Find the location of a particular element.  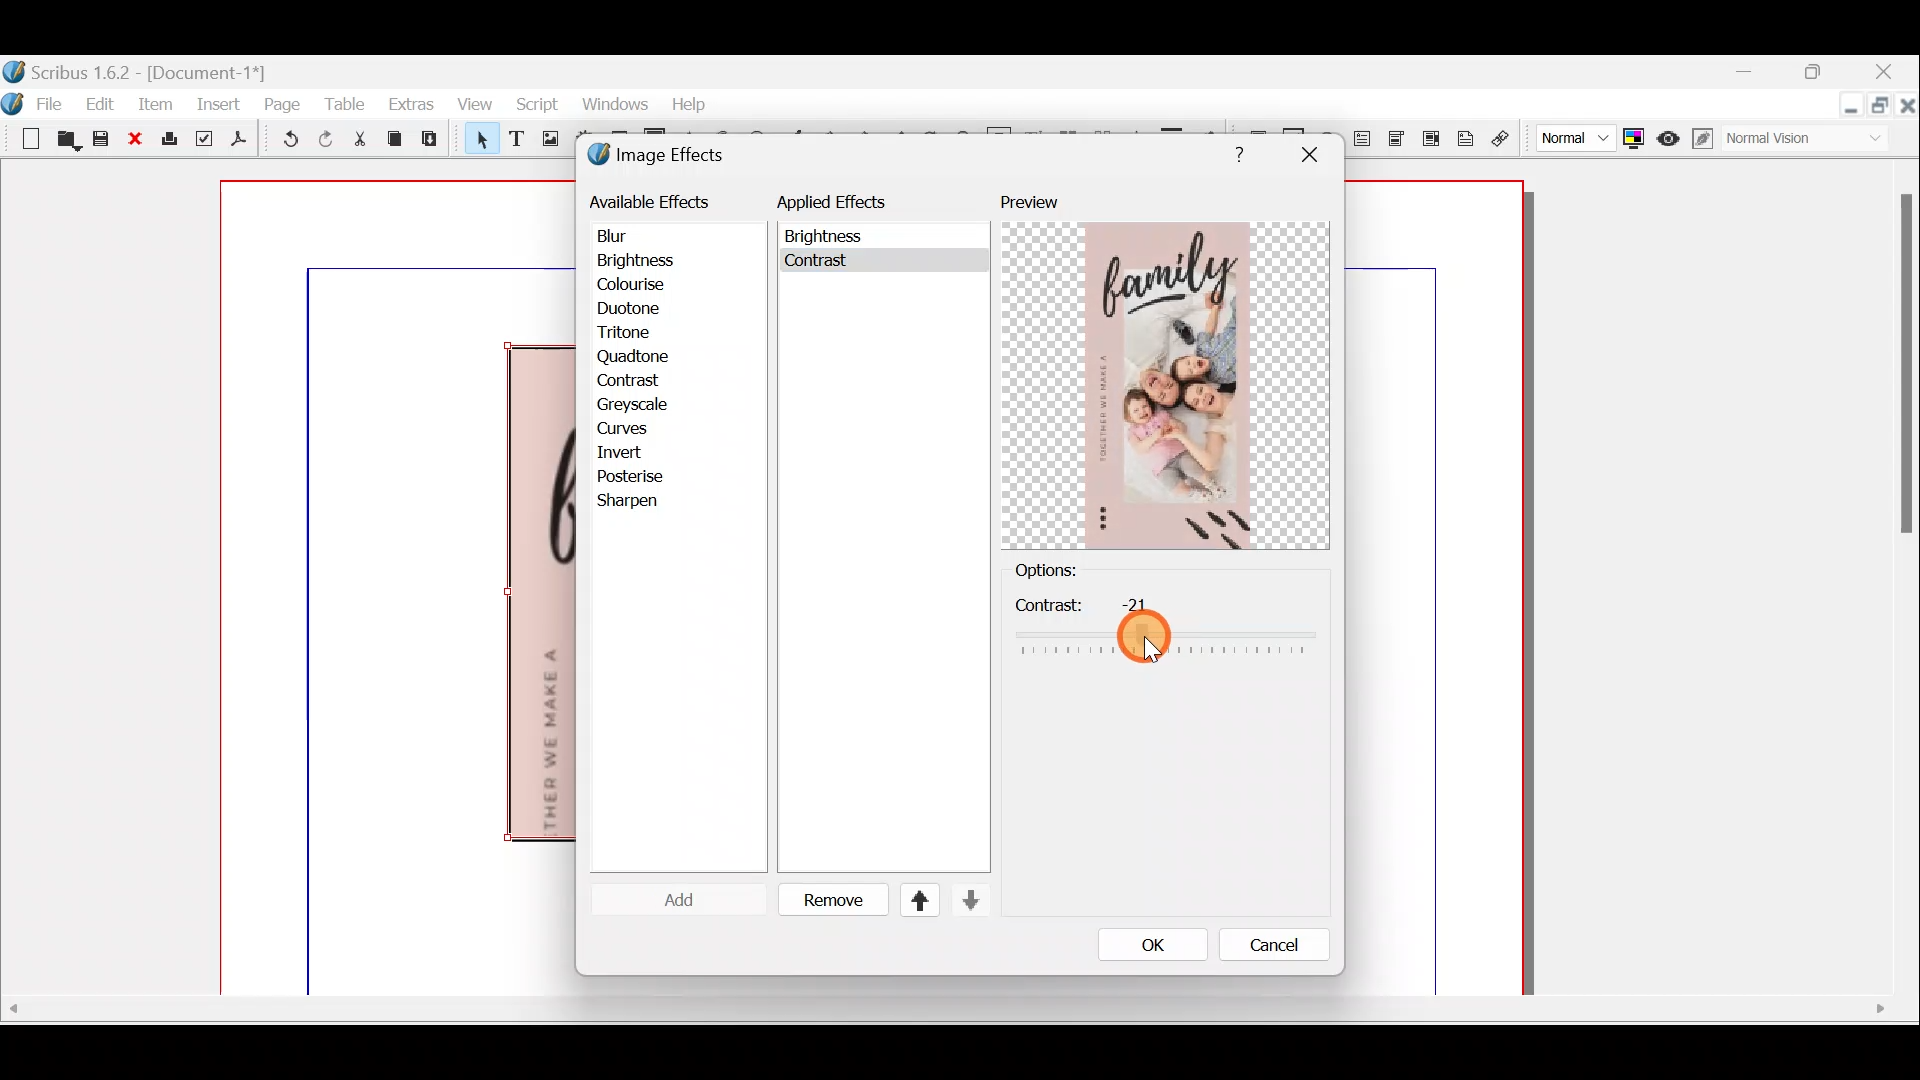

Maximise is located at coordinates (1883, 110).